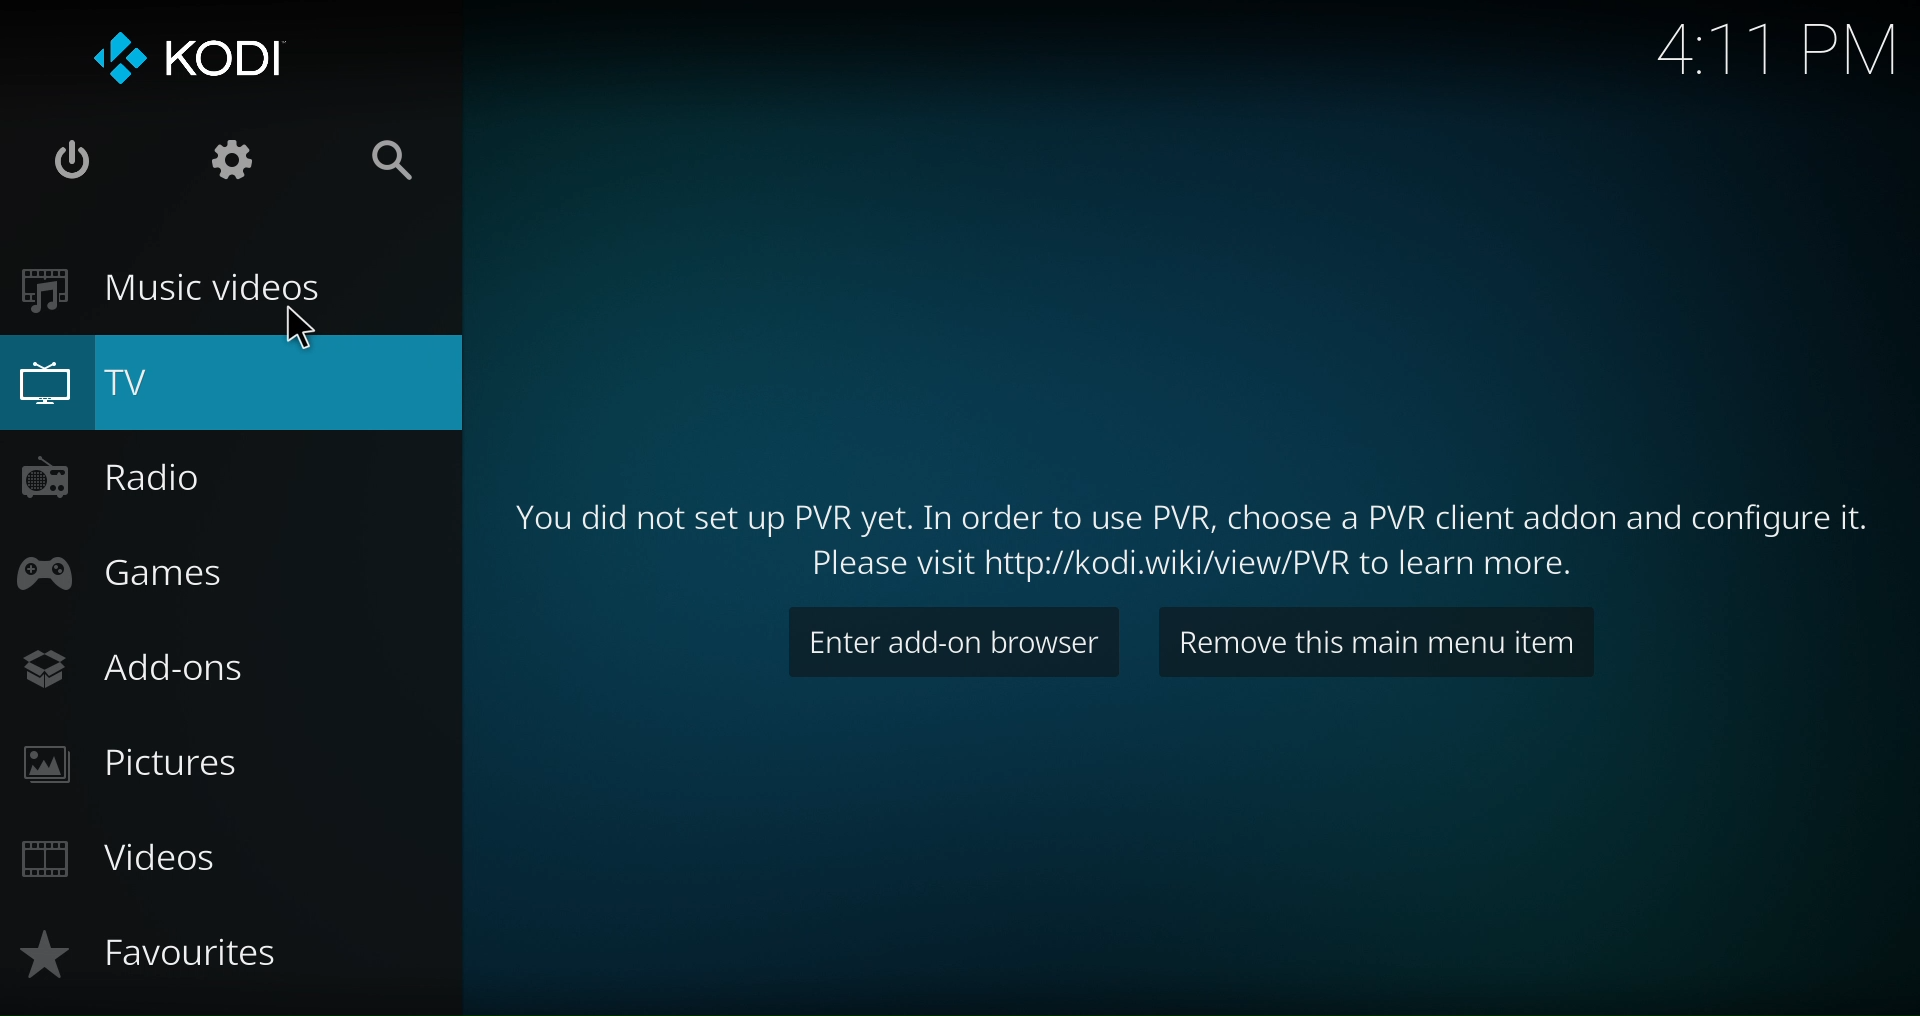 The image size is (1920, 1016). I want to click on TV, so click(230, 382).